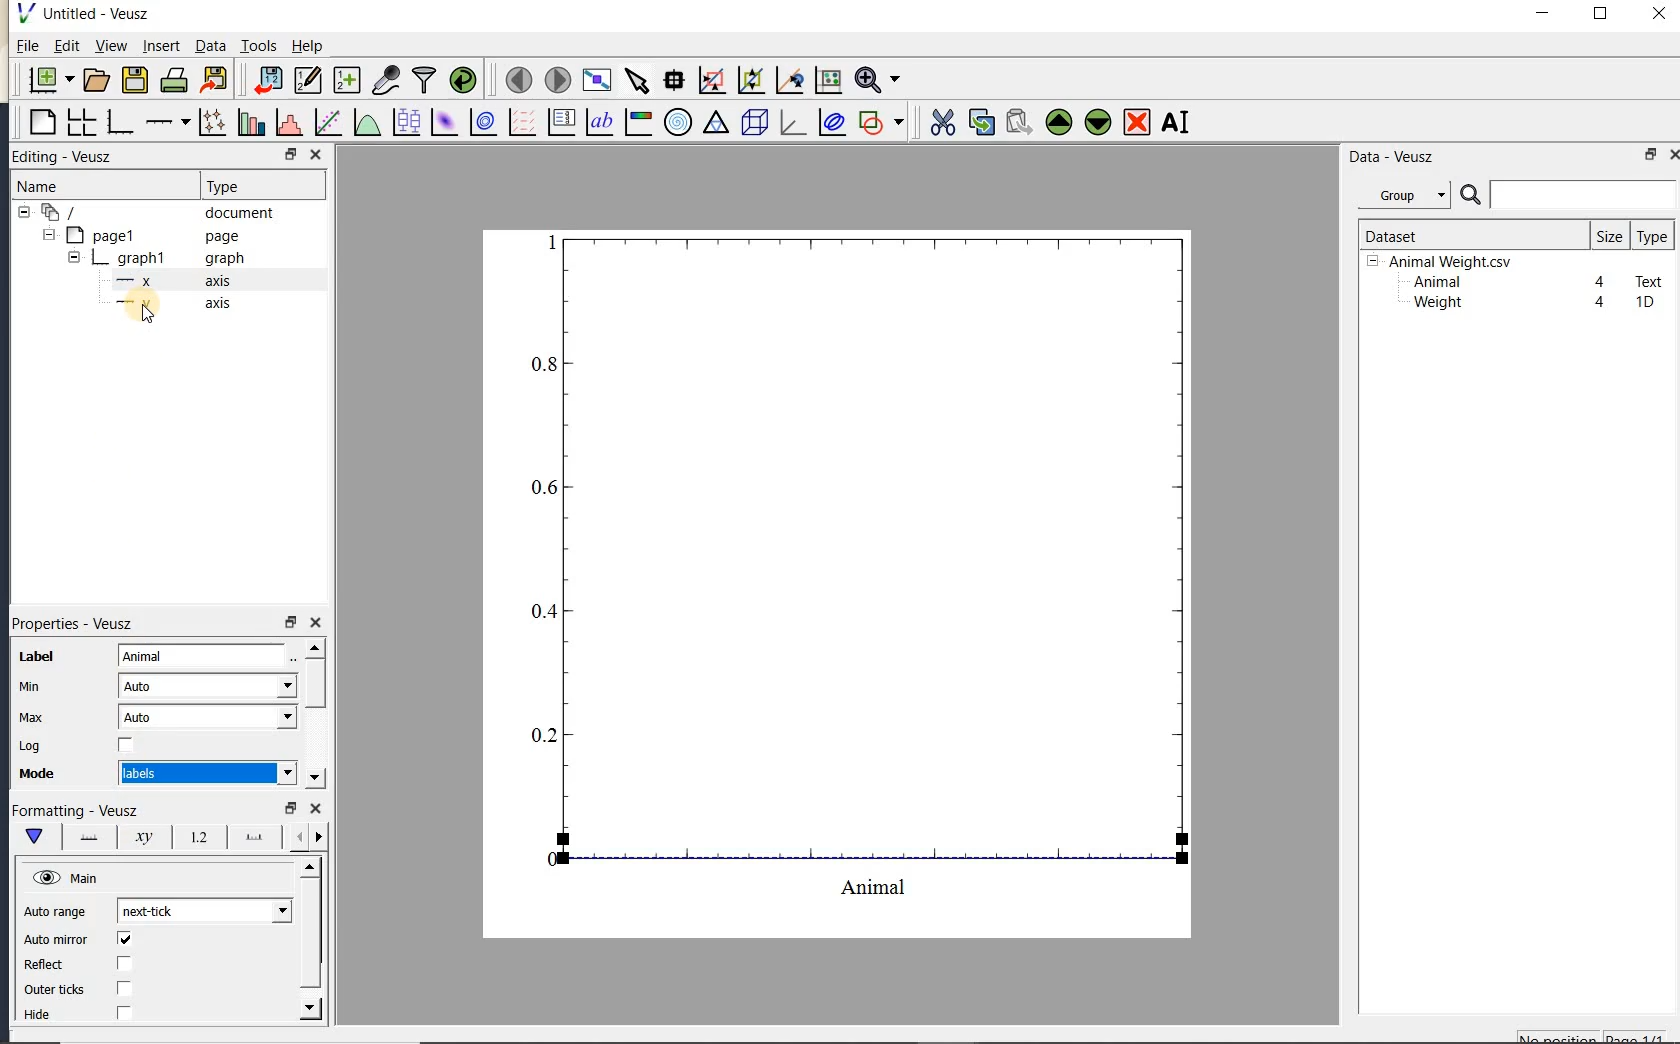 The height and width of the screenshot is (1044, 1680). What do you see at coordinates (311, 939) in the screenshot?
I see `scrollbar` at bounding box center [311, 939].